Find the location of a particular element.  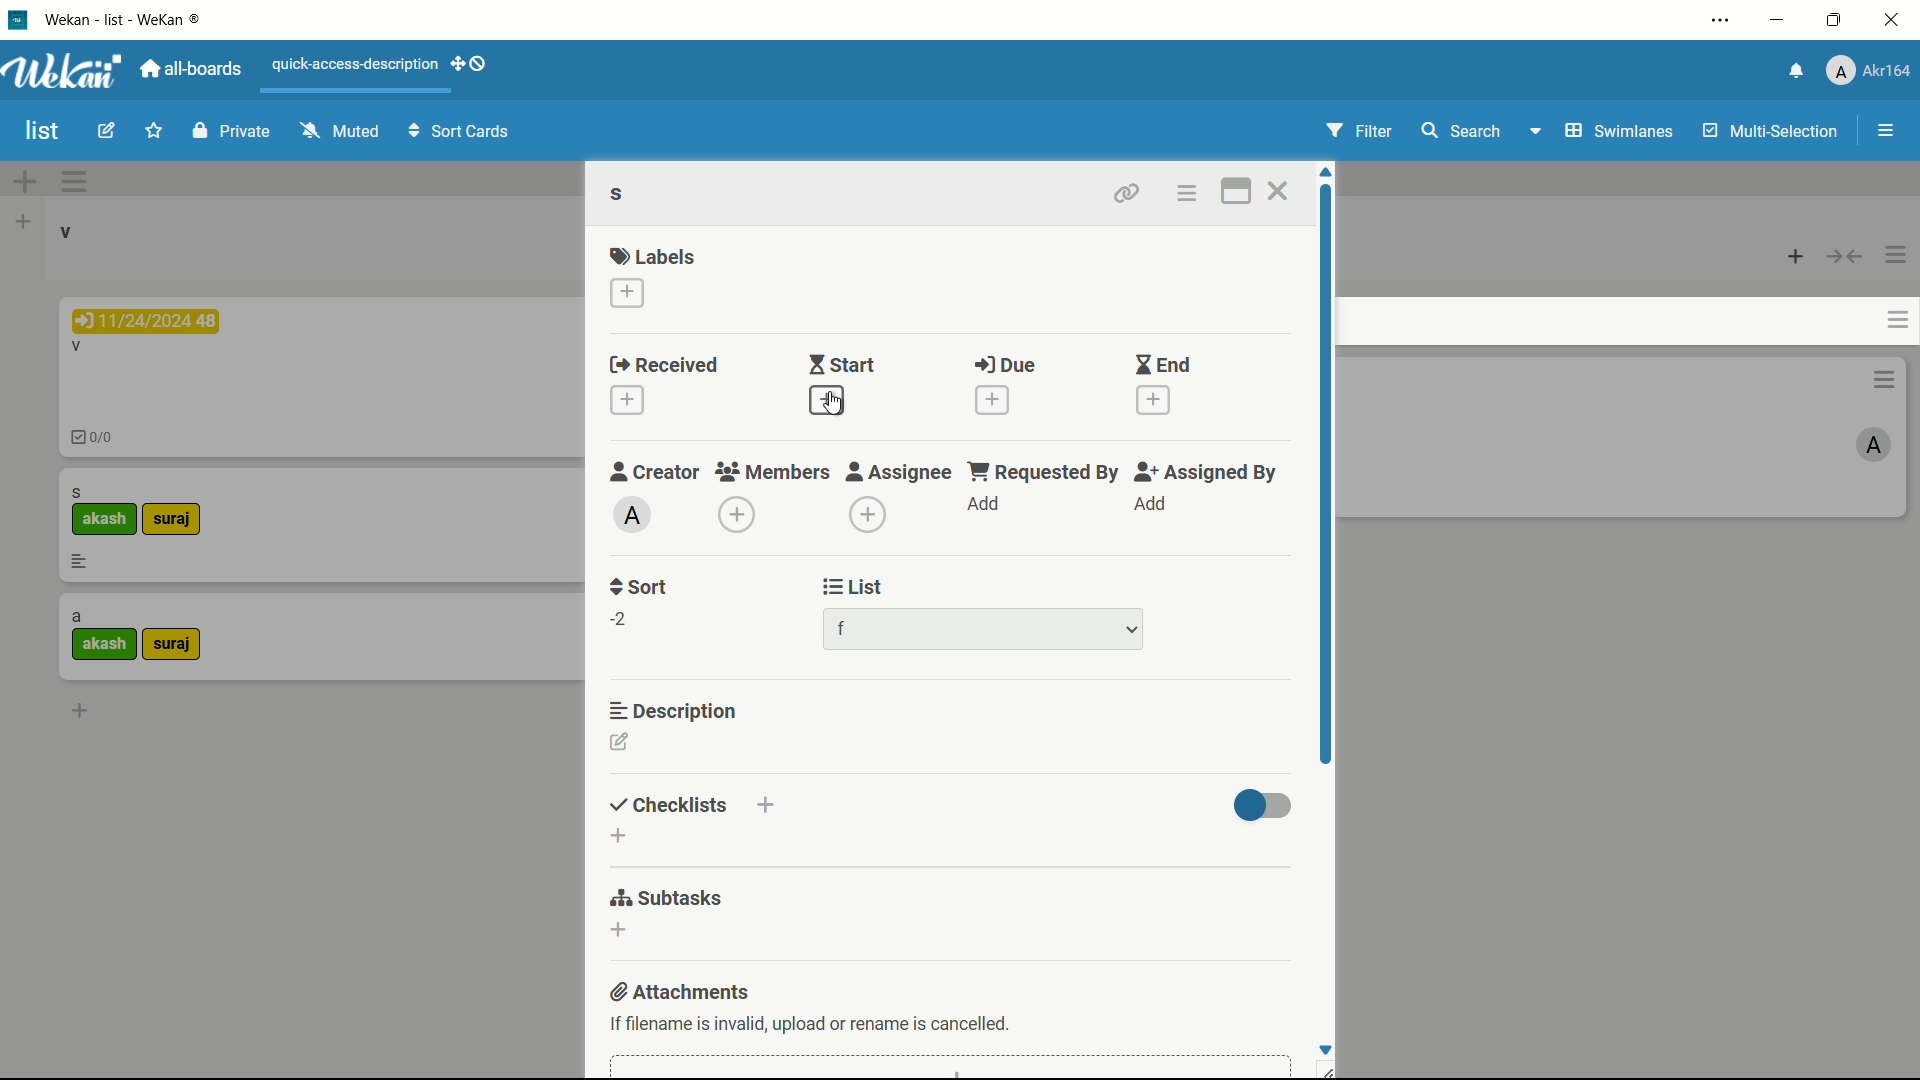

edit is located at coordinates (106, 130).